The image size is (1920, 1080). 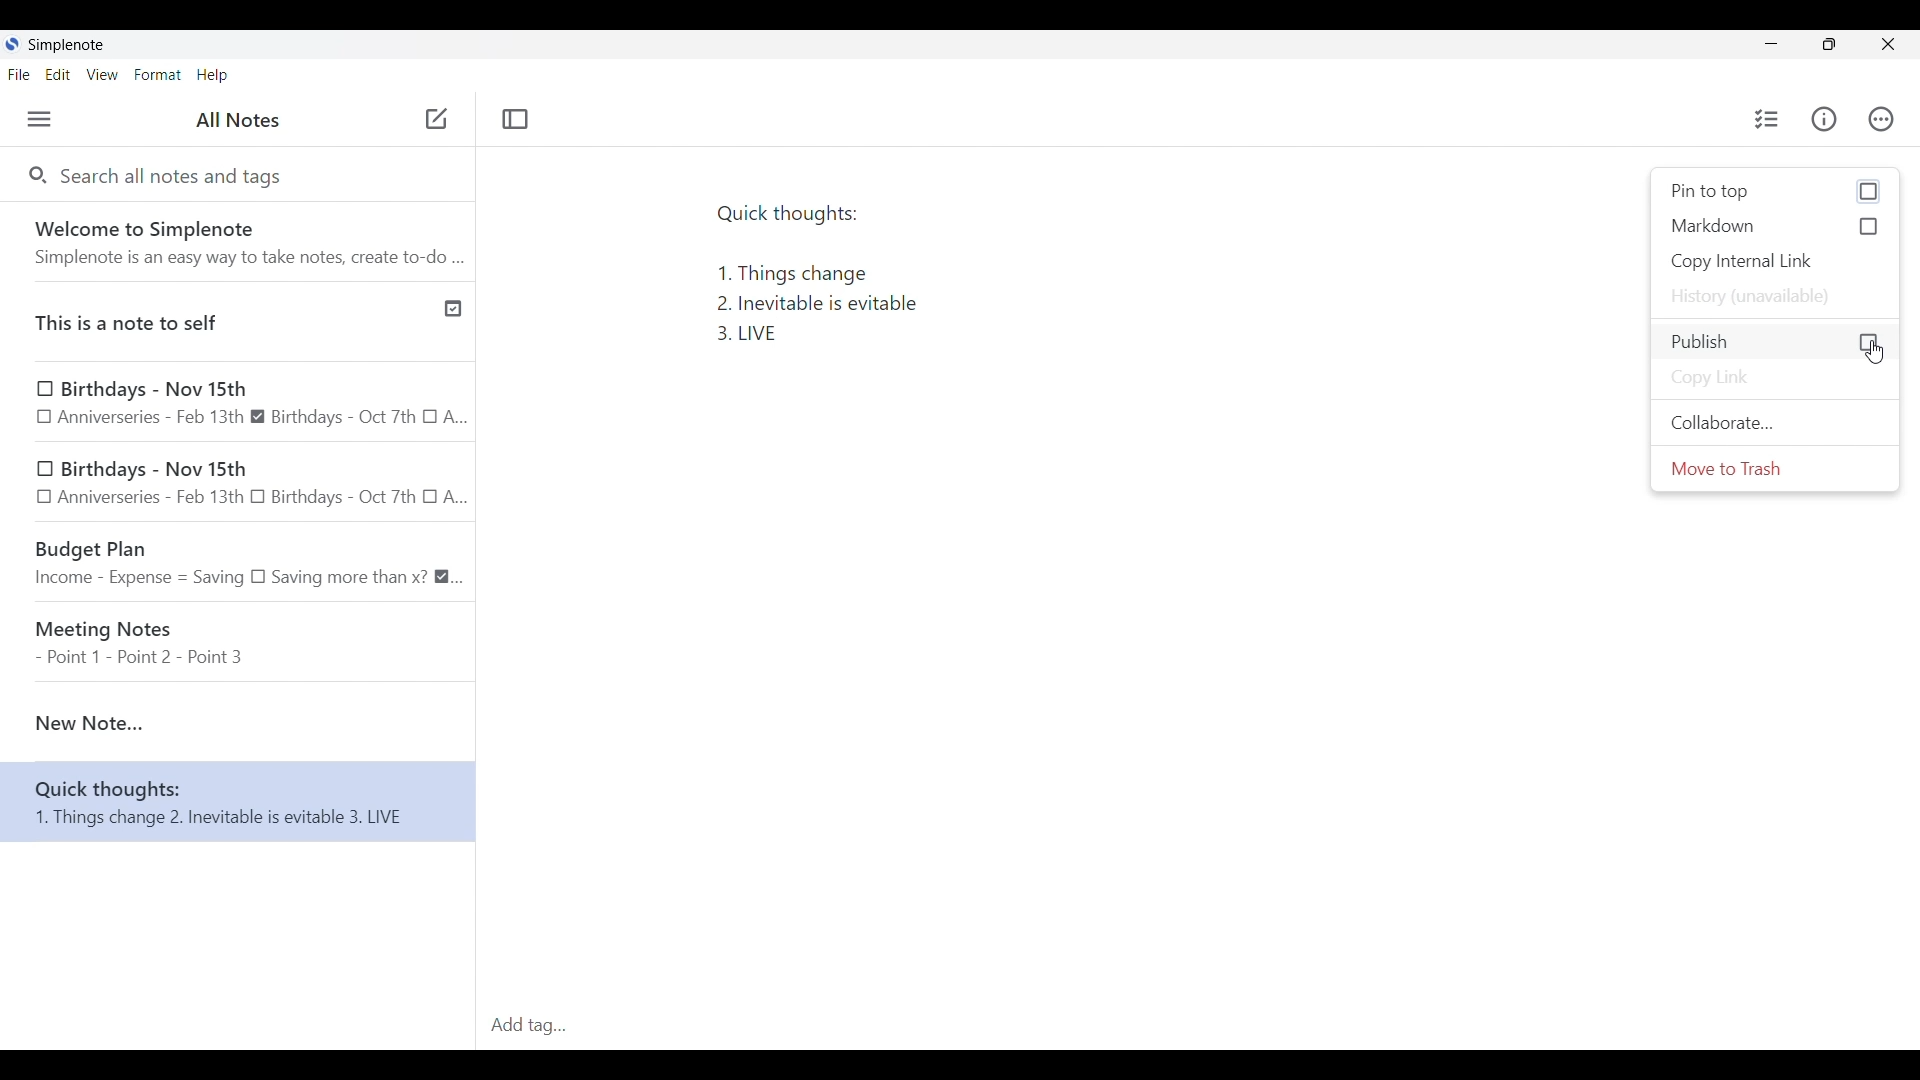 What do you see at coordinates (904, 285) in the screenshot?
I see `Text pasted` at bounding box center [904, 285].